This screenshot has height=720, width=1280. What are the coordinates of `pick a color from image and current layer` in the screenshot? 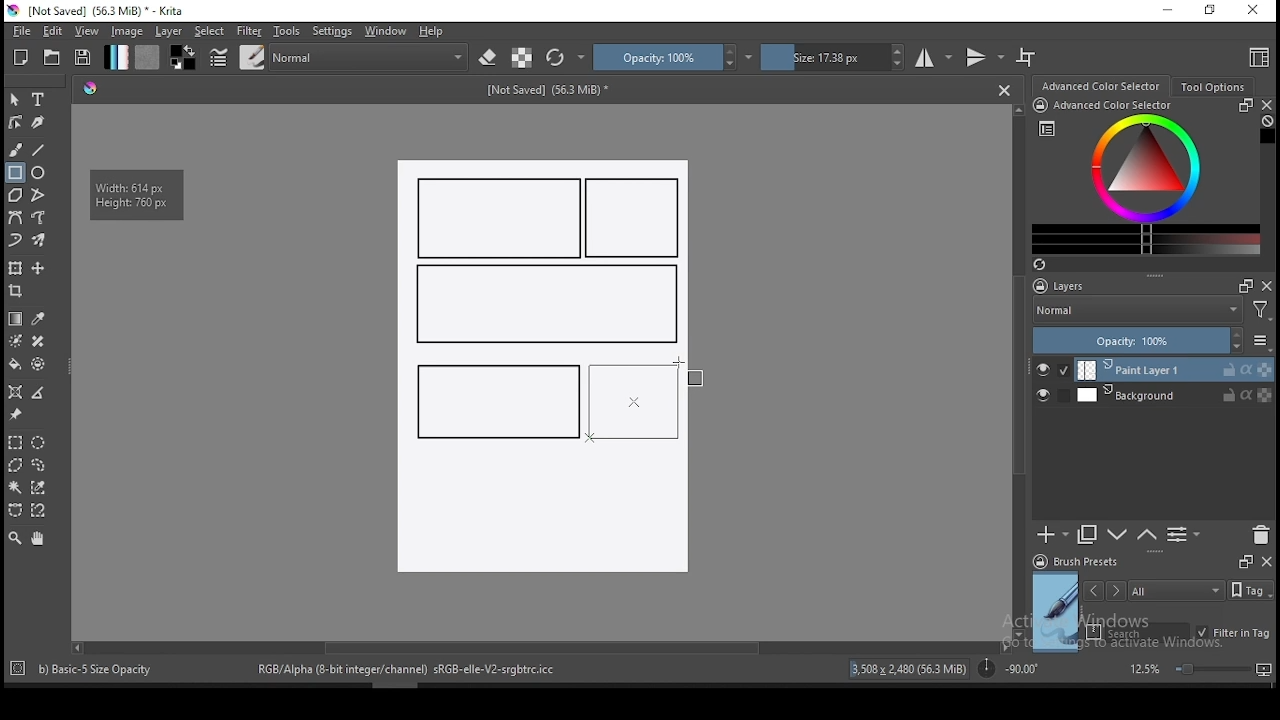 It's located at (39, 319).